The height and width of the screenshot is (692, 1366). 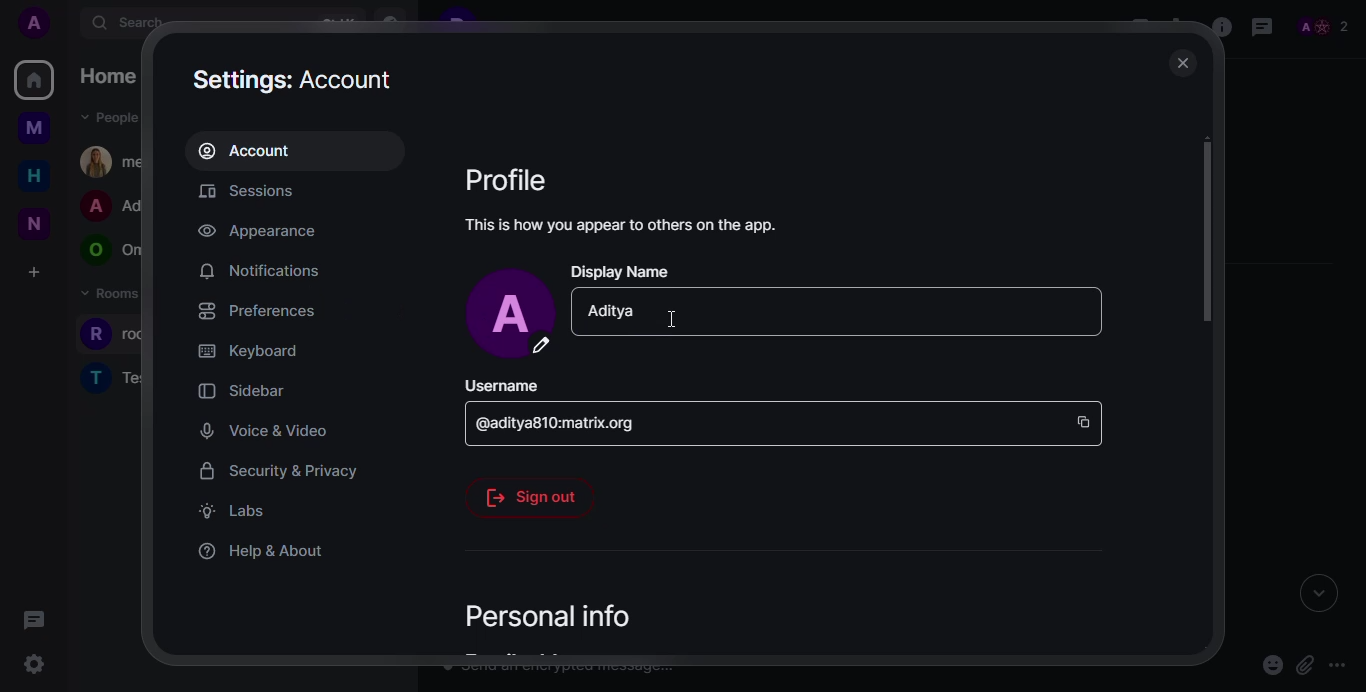 I want to click on username, so click(x=501, y=385).